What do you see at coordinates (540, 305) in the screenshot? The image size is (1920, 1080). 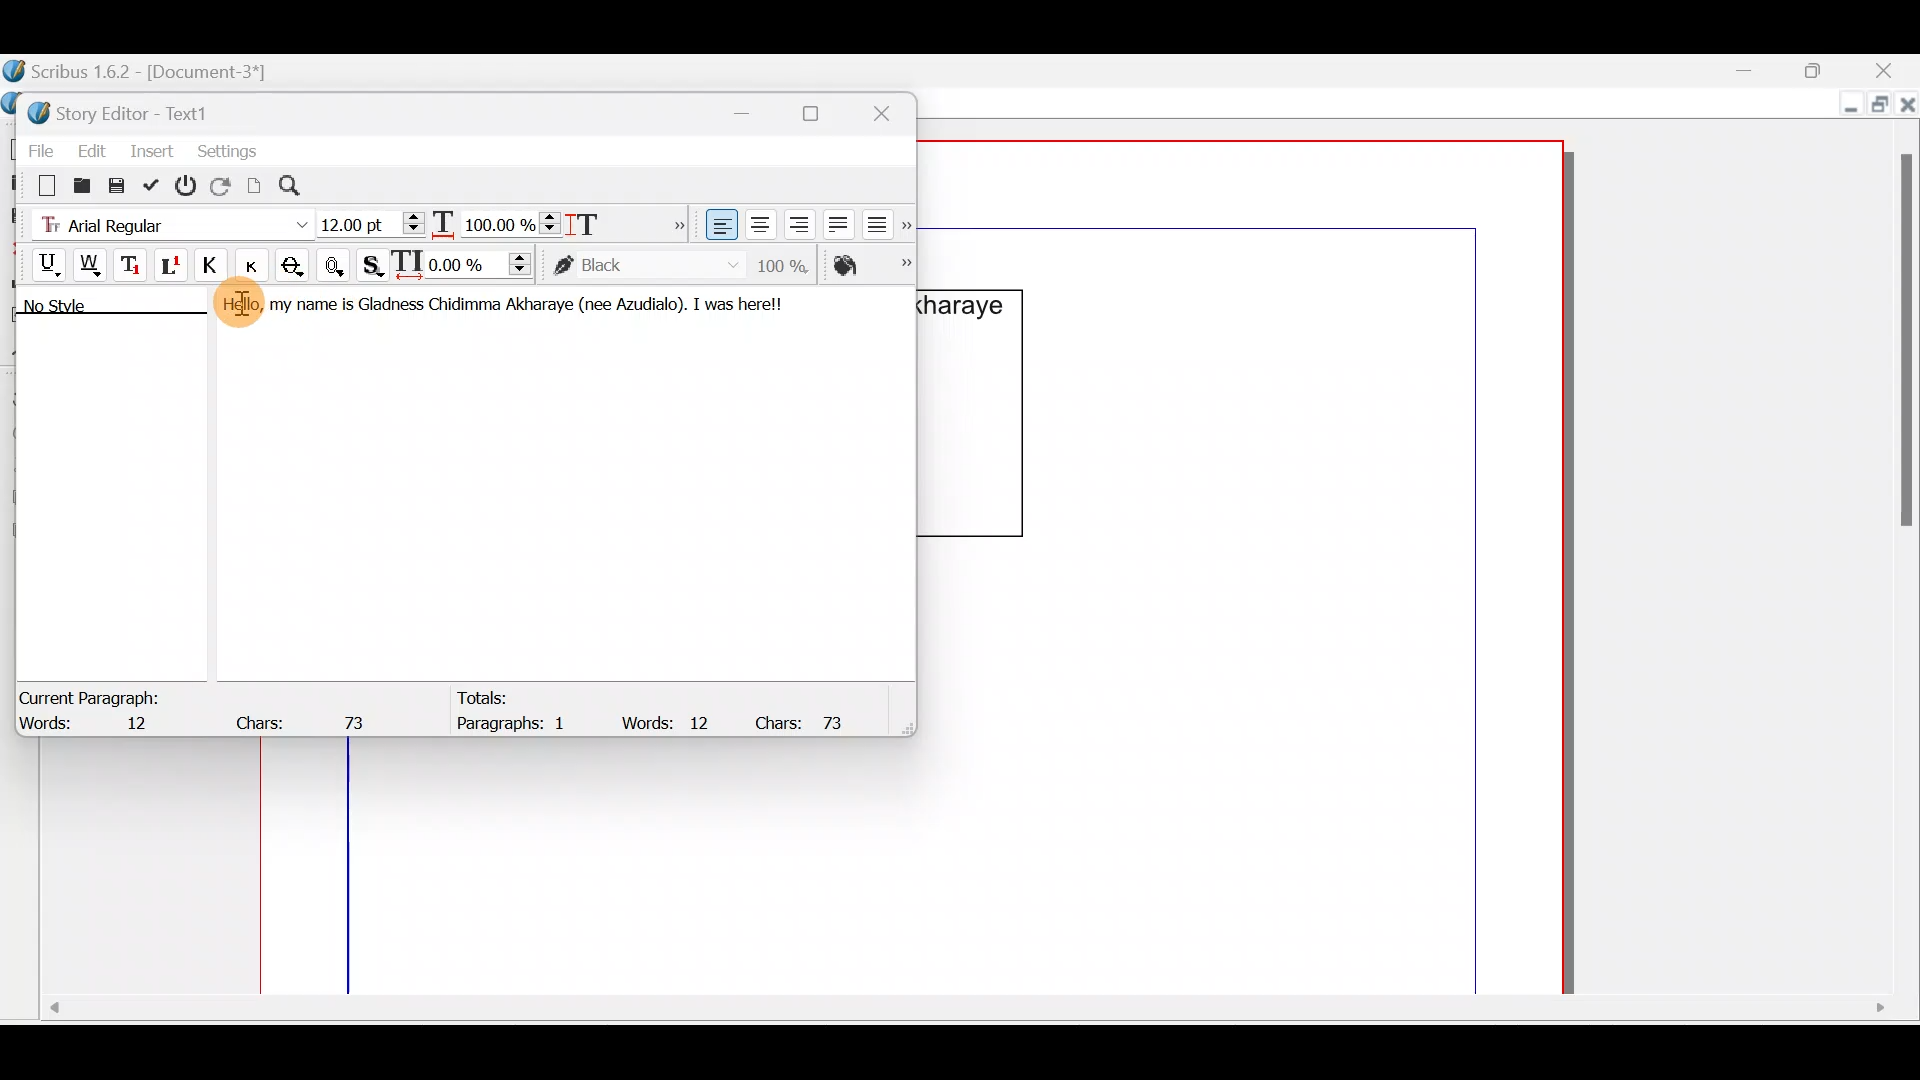 I see `Akharaye` at bounding box center [540, 305].